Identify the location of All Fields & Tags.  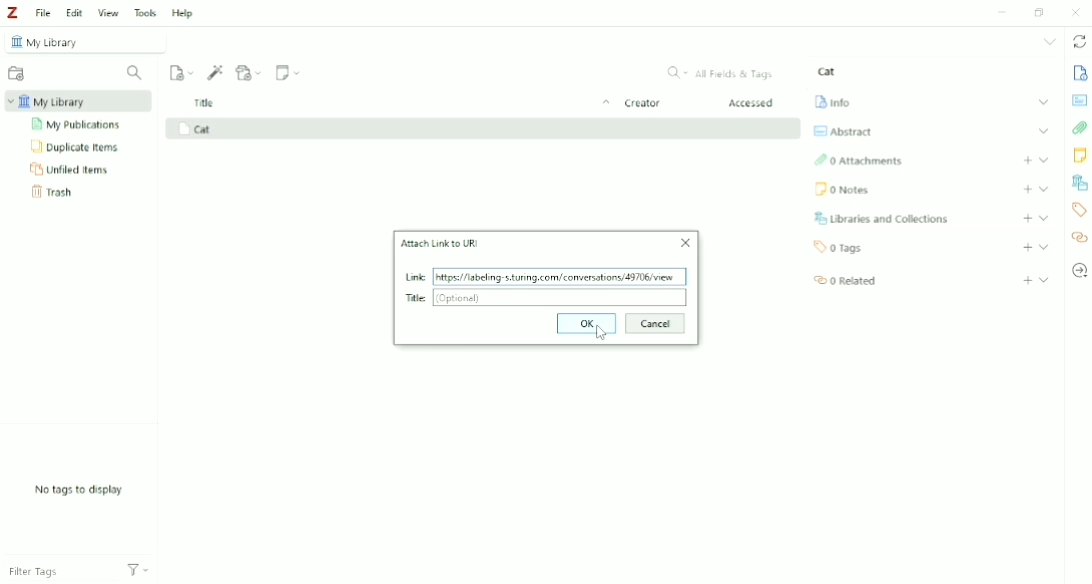
(722, 73).